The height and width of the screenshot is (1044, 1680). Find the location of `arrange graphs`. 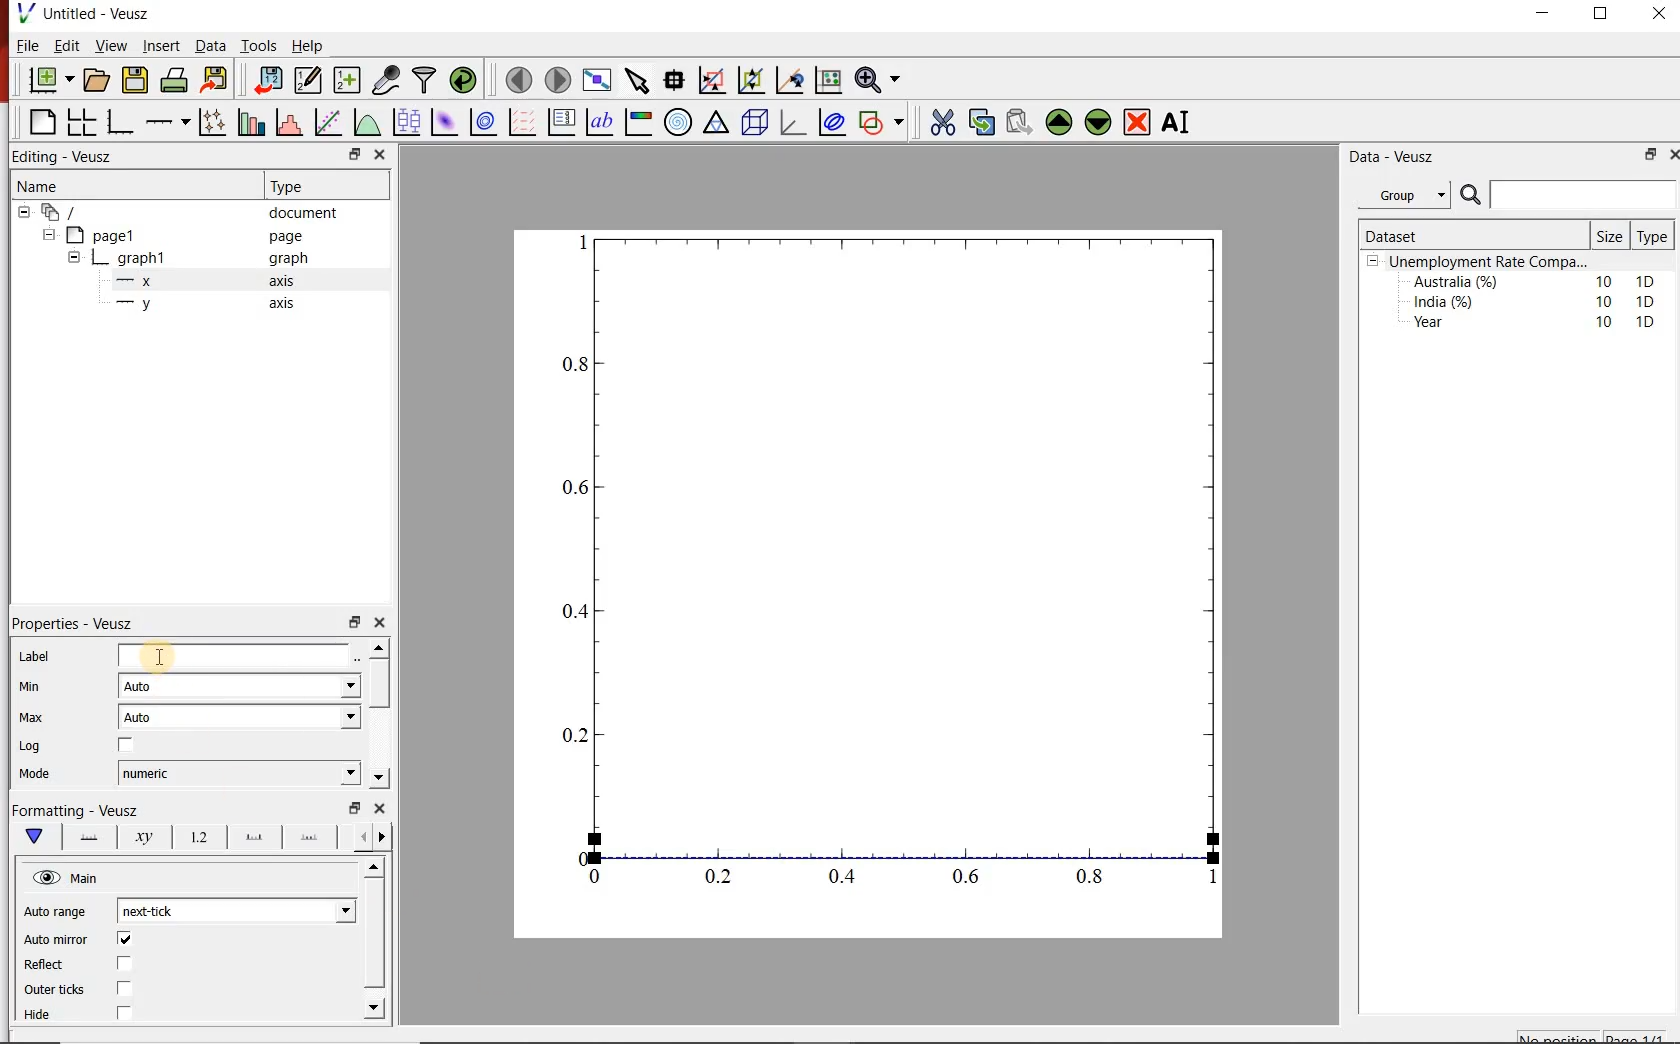

arrange graphs is located at coordinates (81, 121).